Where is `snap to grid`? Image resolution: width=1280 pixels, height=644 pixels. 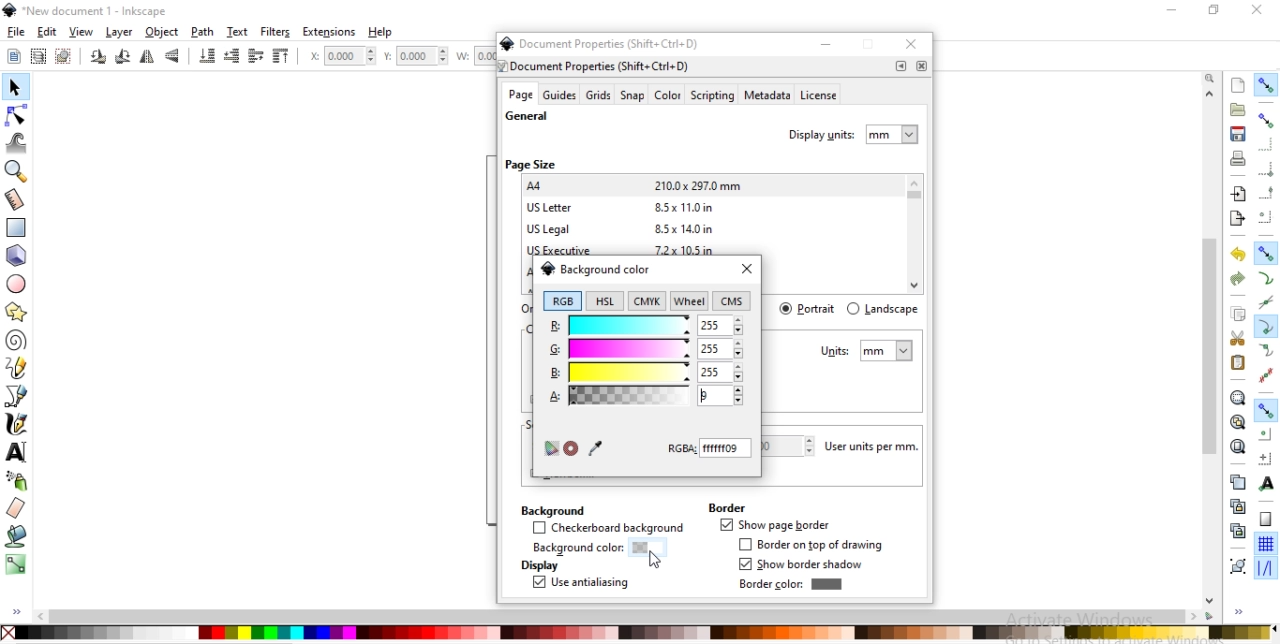
snap to grid is located at coordinates (1265, 545).